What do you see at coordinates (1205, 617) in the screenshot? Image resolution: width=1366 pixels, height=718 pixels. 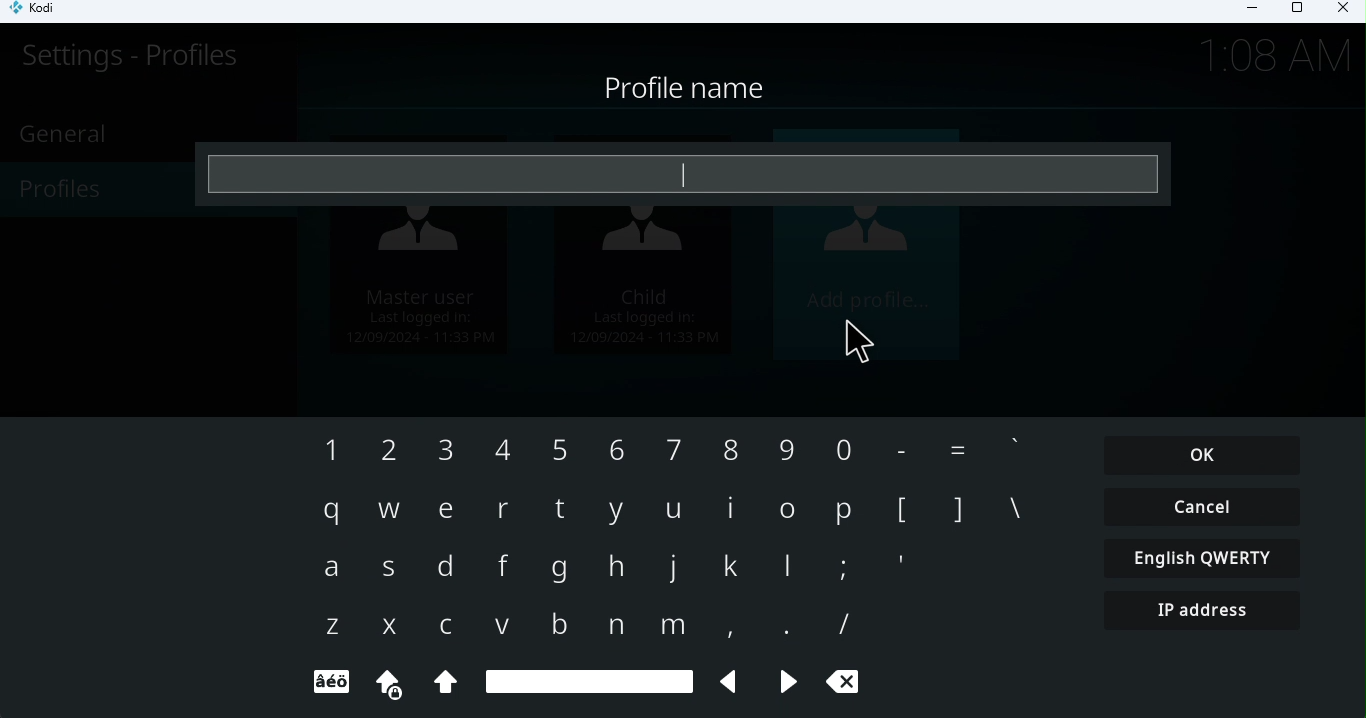 I see `IP address` at bounding box center [1205, 617].